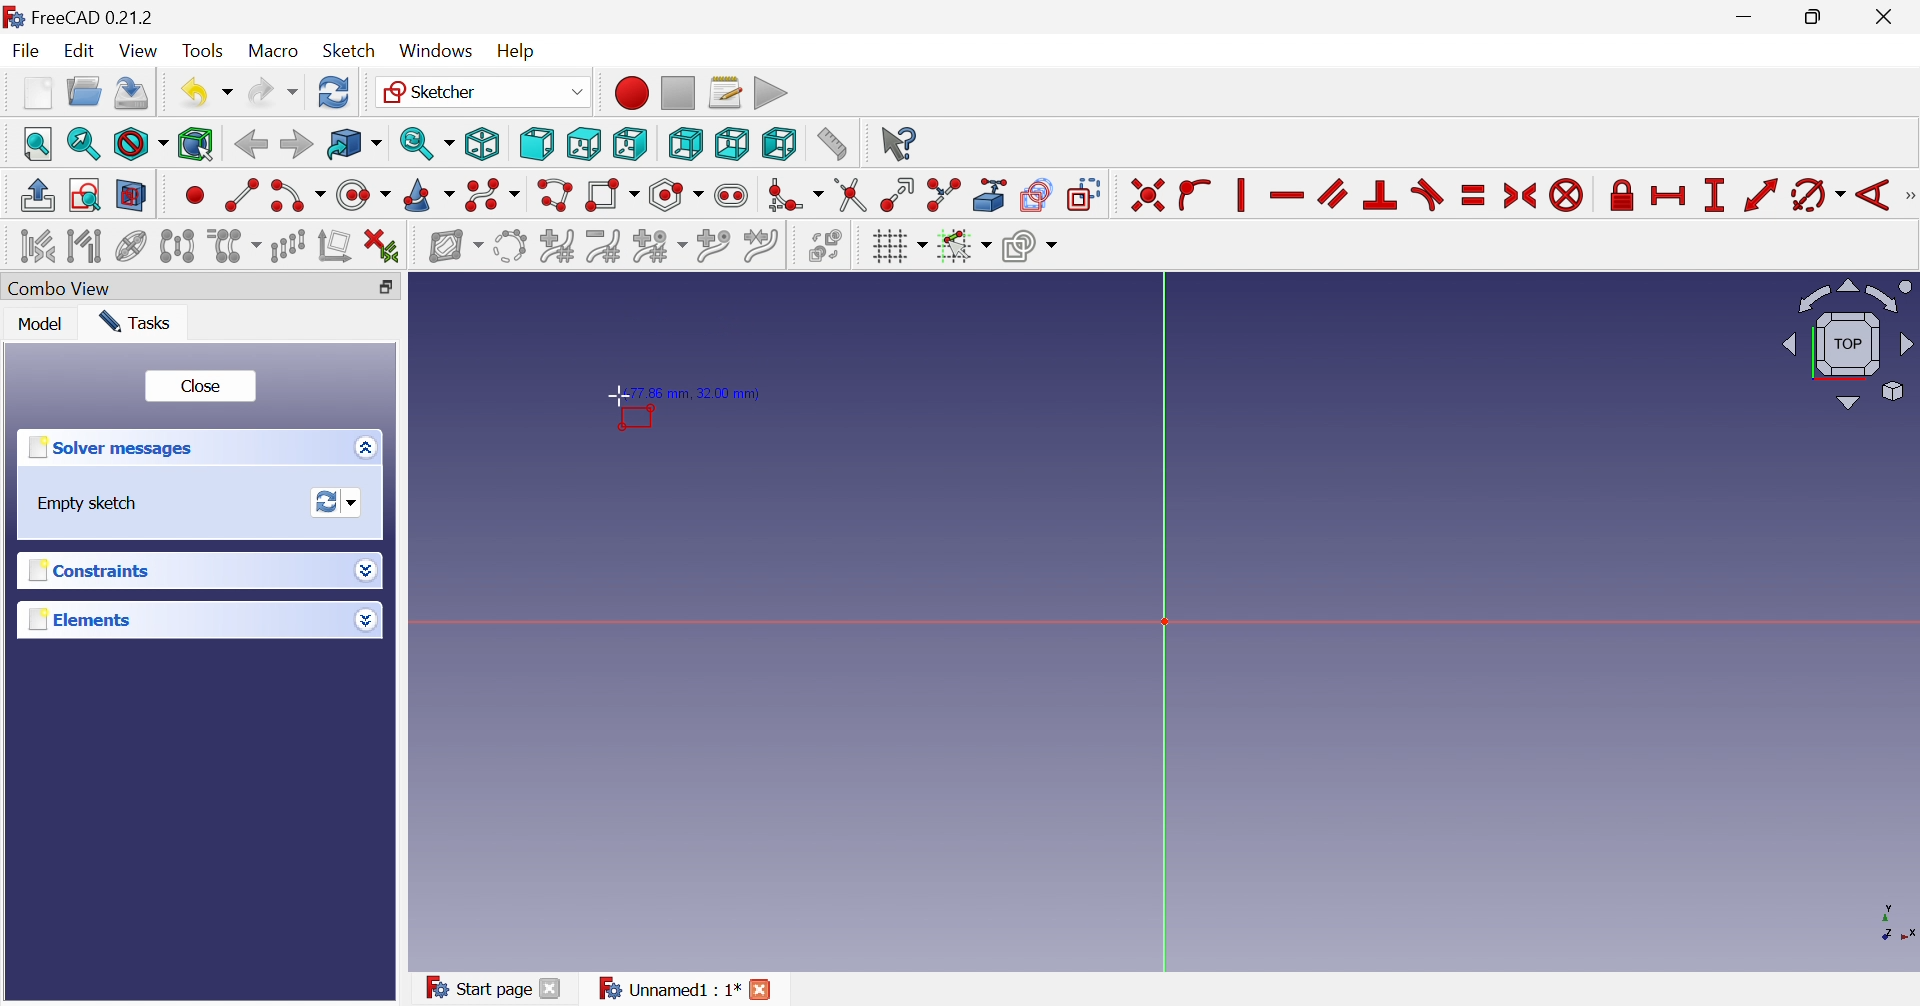  Describe the element at coordinates (140, 145) in the screenshot. I see `Draw style` at that location.